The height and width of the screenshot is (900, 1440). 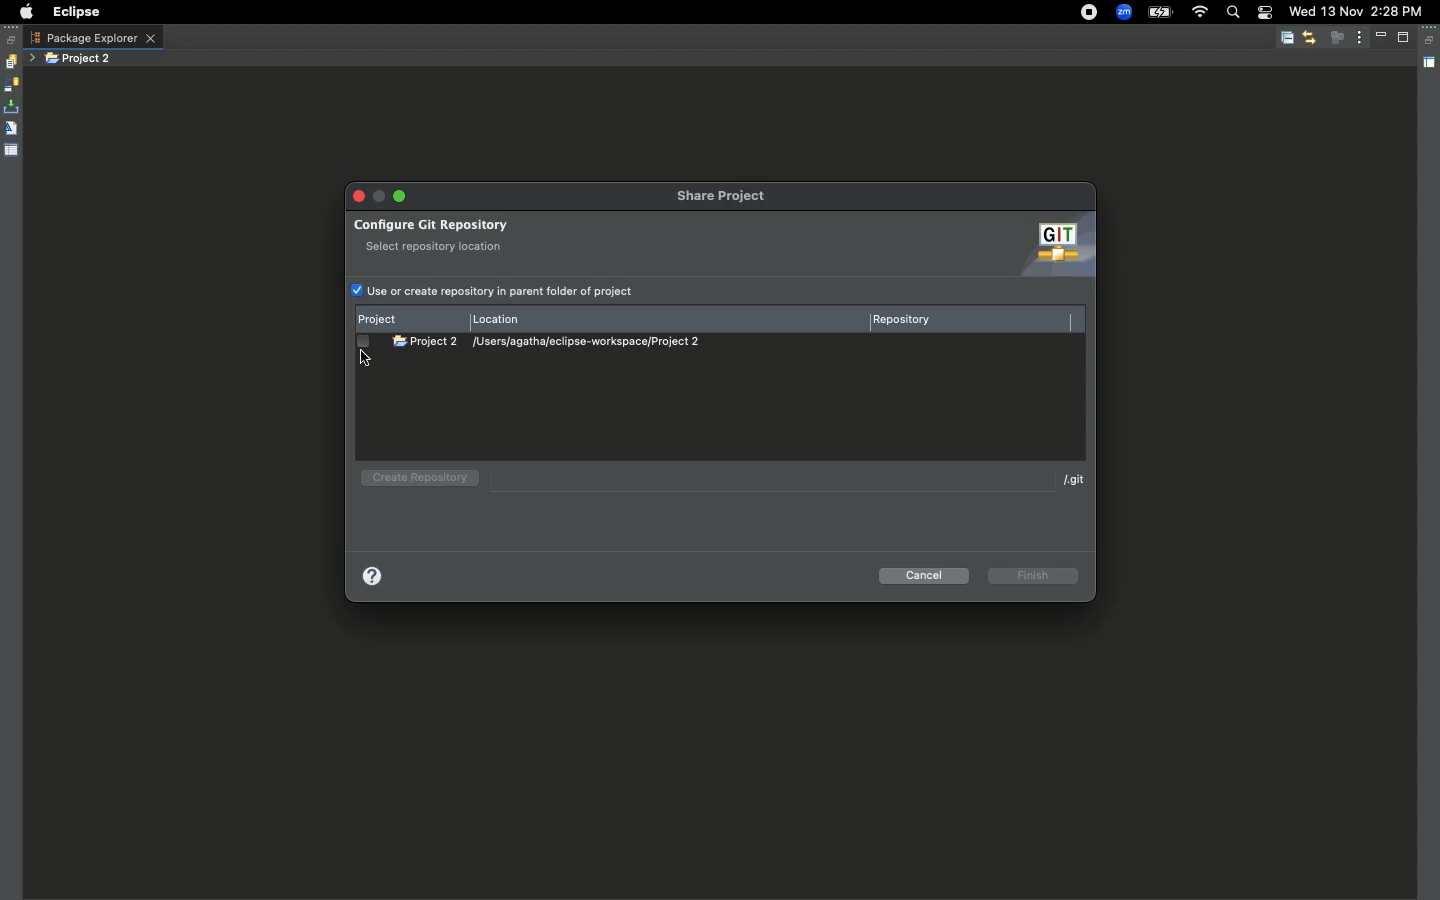 I want to click on View menu, so click(x=1360, y=36).